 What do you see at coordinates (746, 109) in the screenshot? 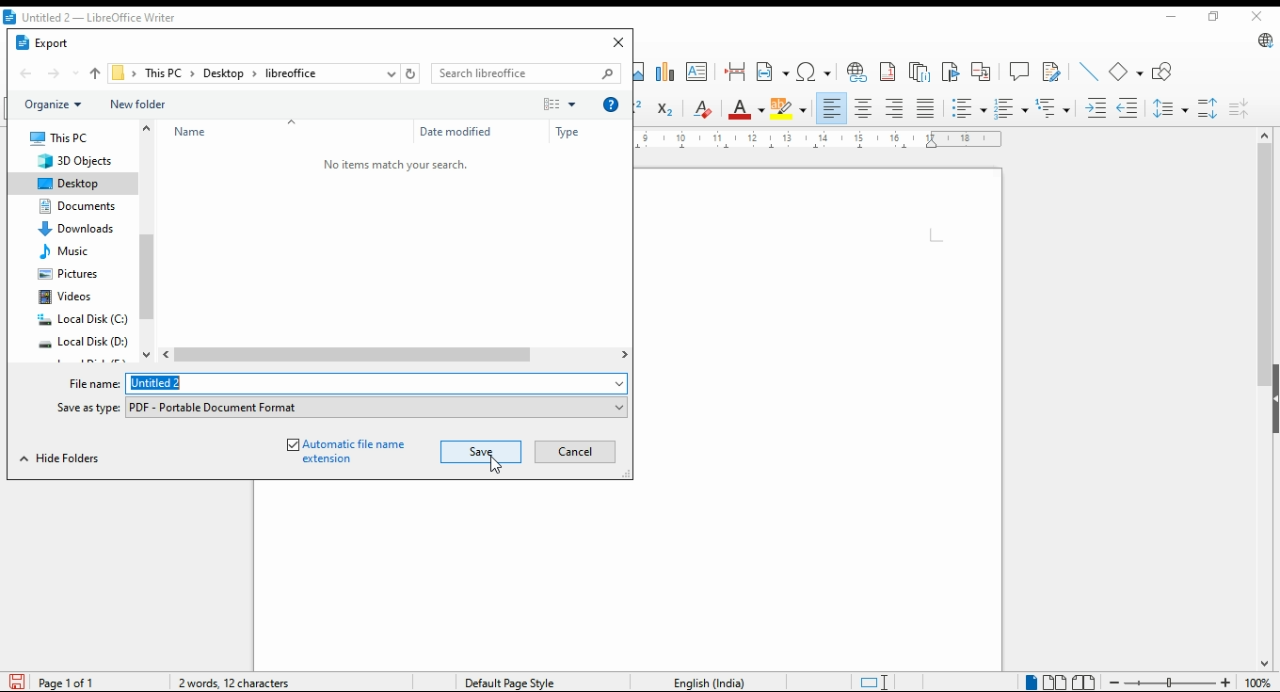
I see `font color` at bounding box center [746, 109].